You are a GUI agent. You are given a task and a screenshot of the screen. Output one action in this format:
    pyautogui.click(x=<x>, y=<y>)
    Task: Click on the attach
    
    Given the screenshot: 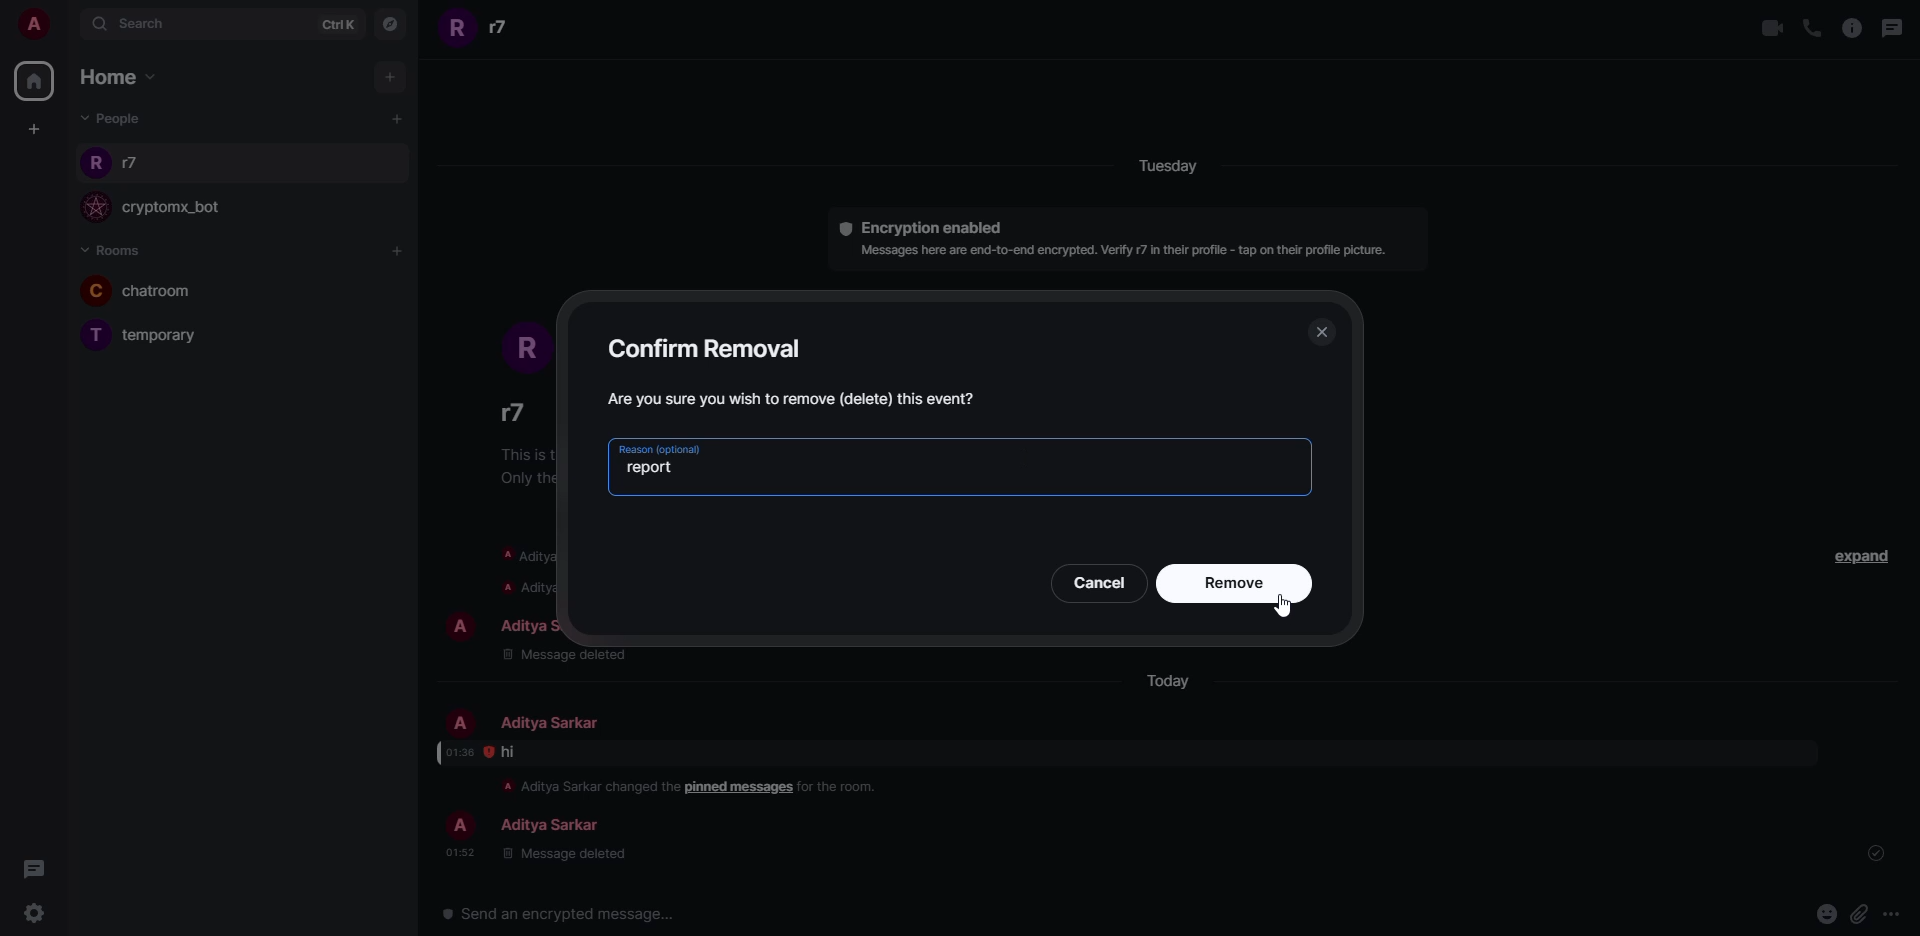 What is the action you would take?
    pyautogui.click(x=1857, y=915)
    